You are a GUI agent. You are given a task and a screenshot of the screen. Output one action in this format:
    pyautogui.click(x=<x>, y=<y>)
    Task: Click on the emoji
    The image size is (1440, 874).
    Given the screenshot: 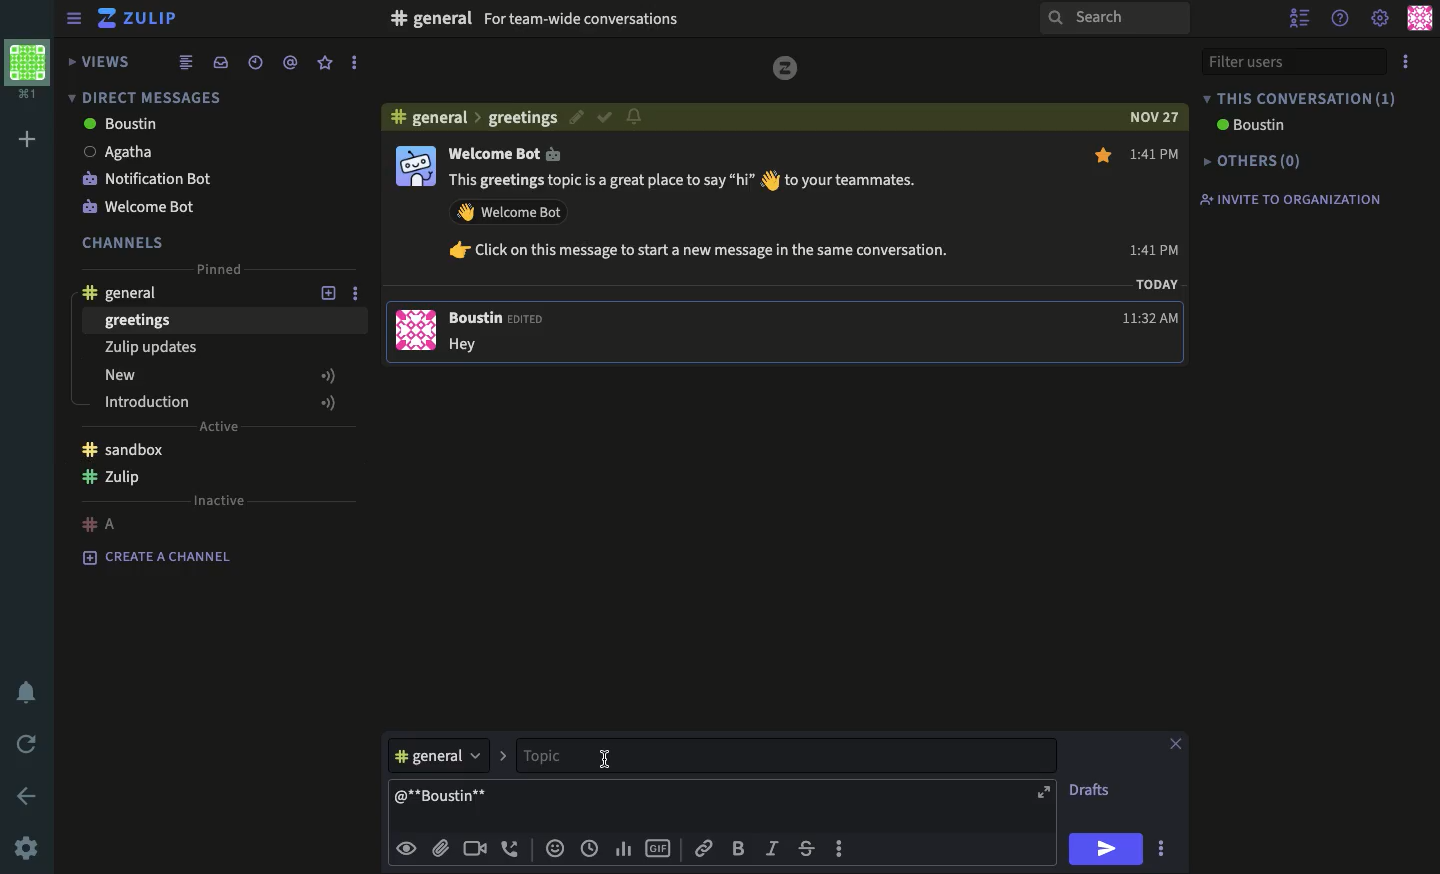 What is the action you would take?
    pyautogui.click(x=555, y=848)
    